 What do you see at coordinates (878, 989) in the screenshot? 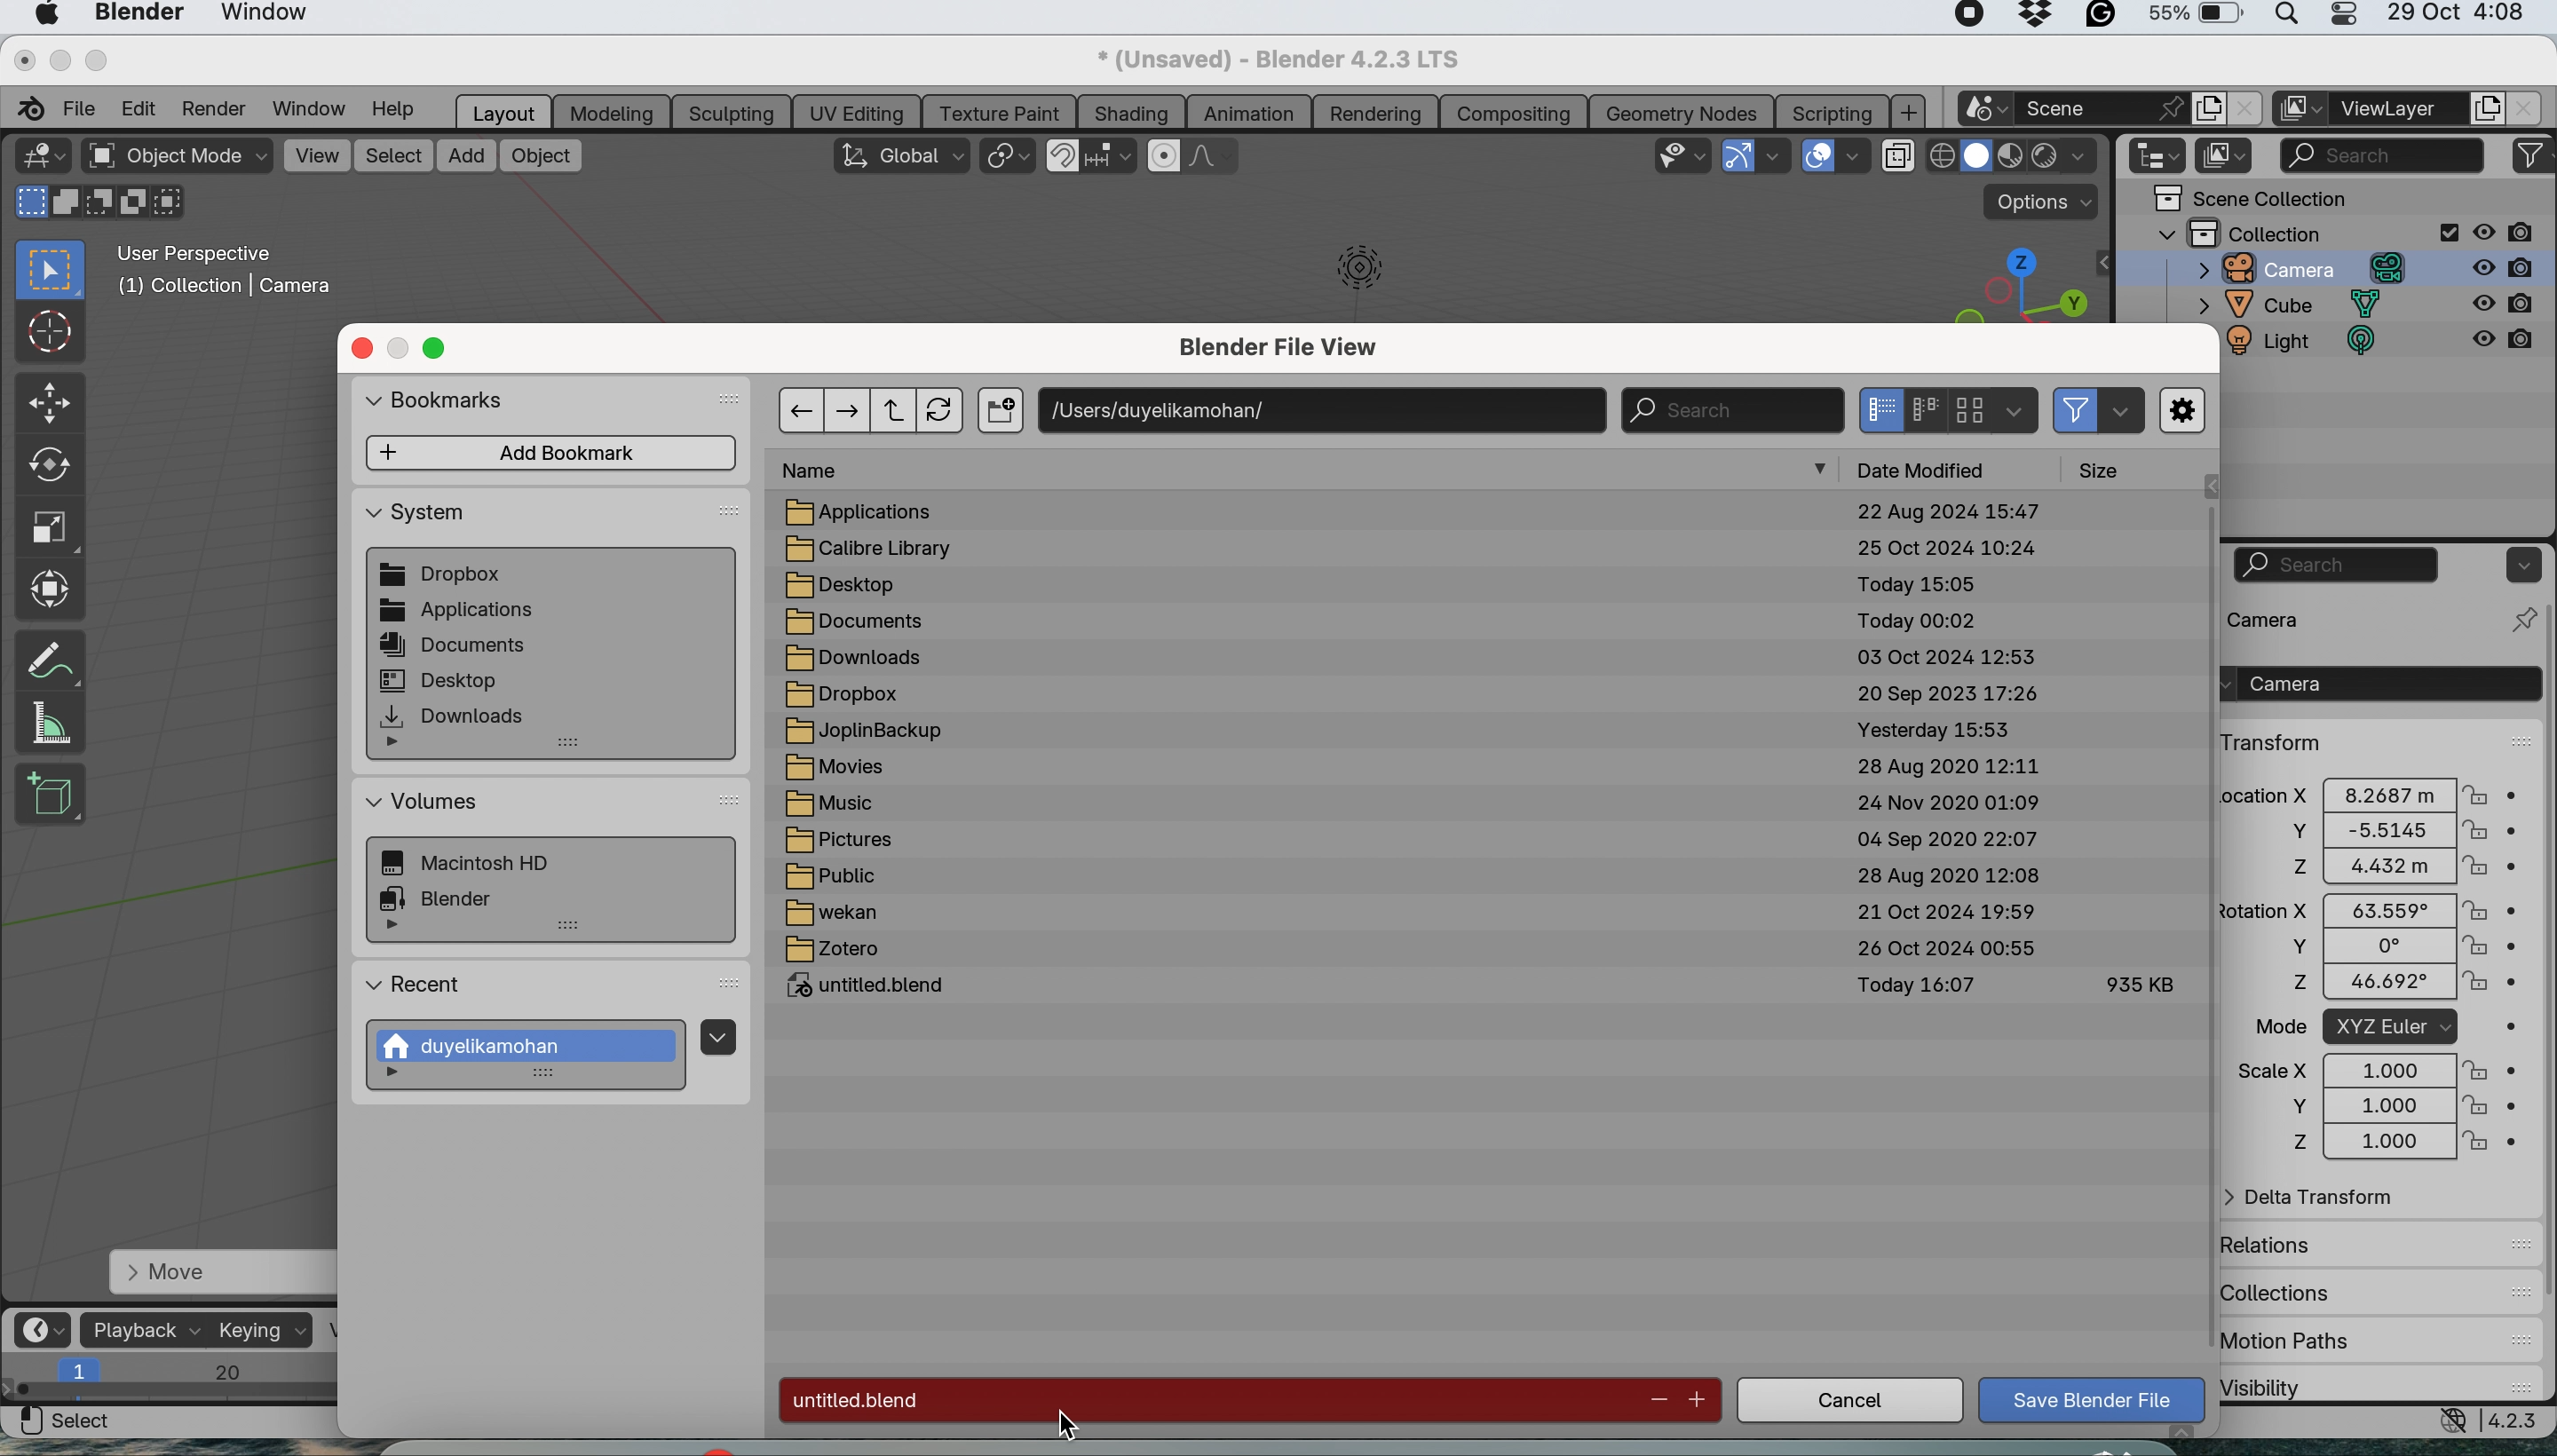
I see `untitled.blend` at bounding box center [878, 989].